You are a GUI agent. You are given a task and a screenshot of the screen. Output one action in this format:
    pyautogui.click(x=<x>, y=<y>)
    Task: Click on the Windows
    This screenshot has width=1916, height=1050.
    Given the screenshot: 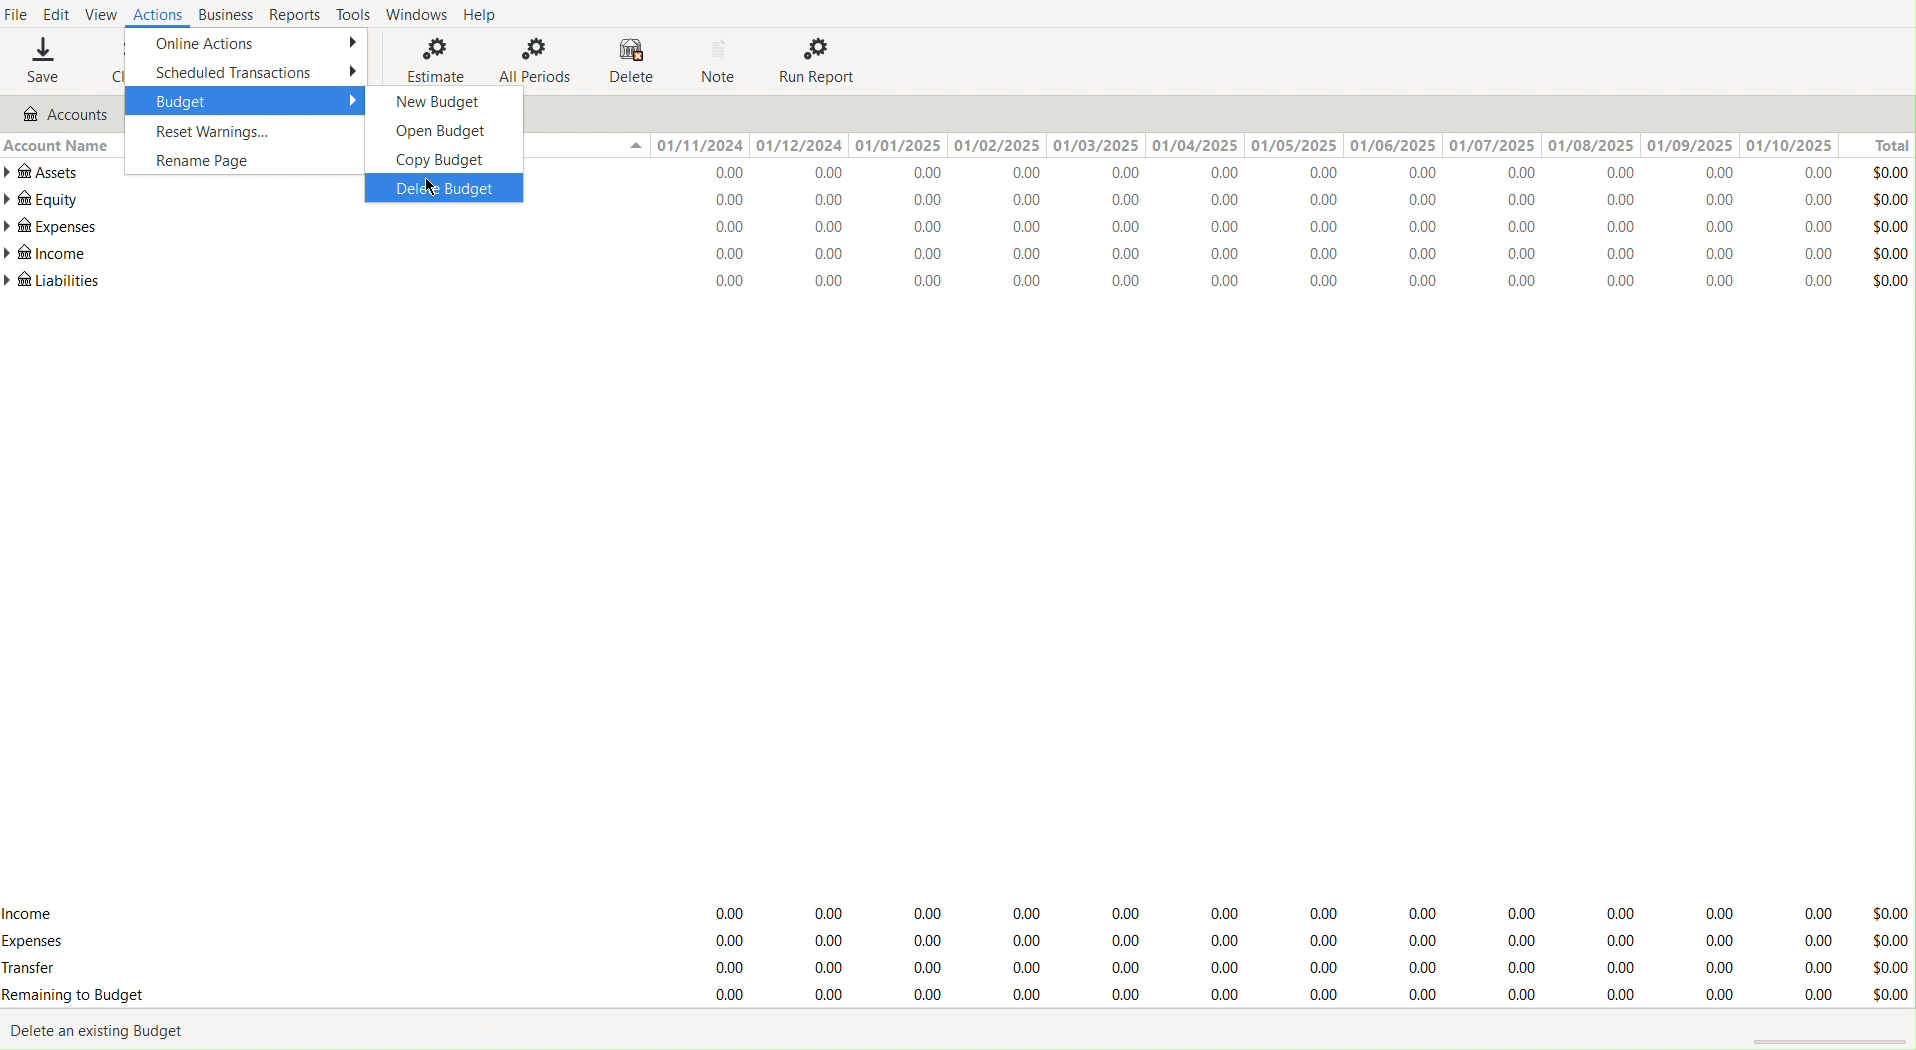 What is the action you would take?
    pyautogui.click(x=417, y=15)
    